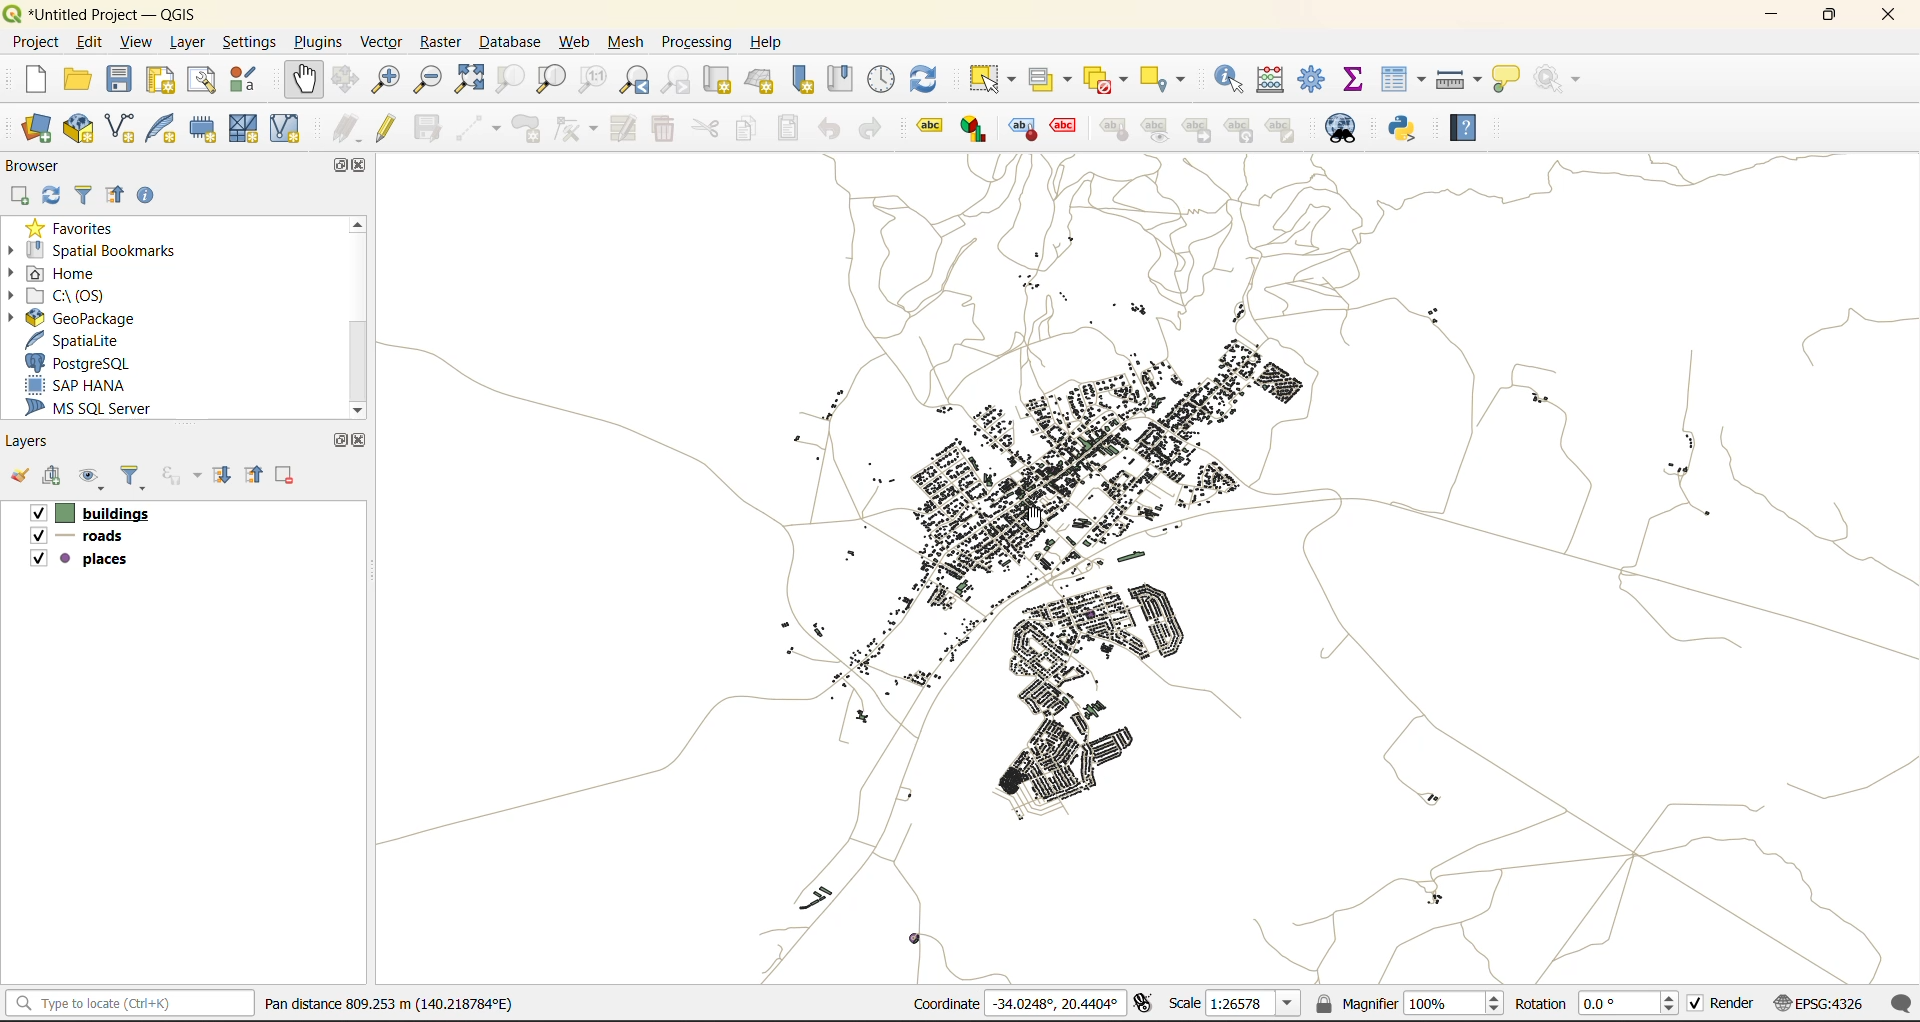  Describe the element at coordinates (550, 80) in the screenshot. I see `zoom layer` at that location.